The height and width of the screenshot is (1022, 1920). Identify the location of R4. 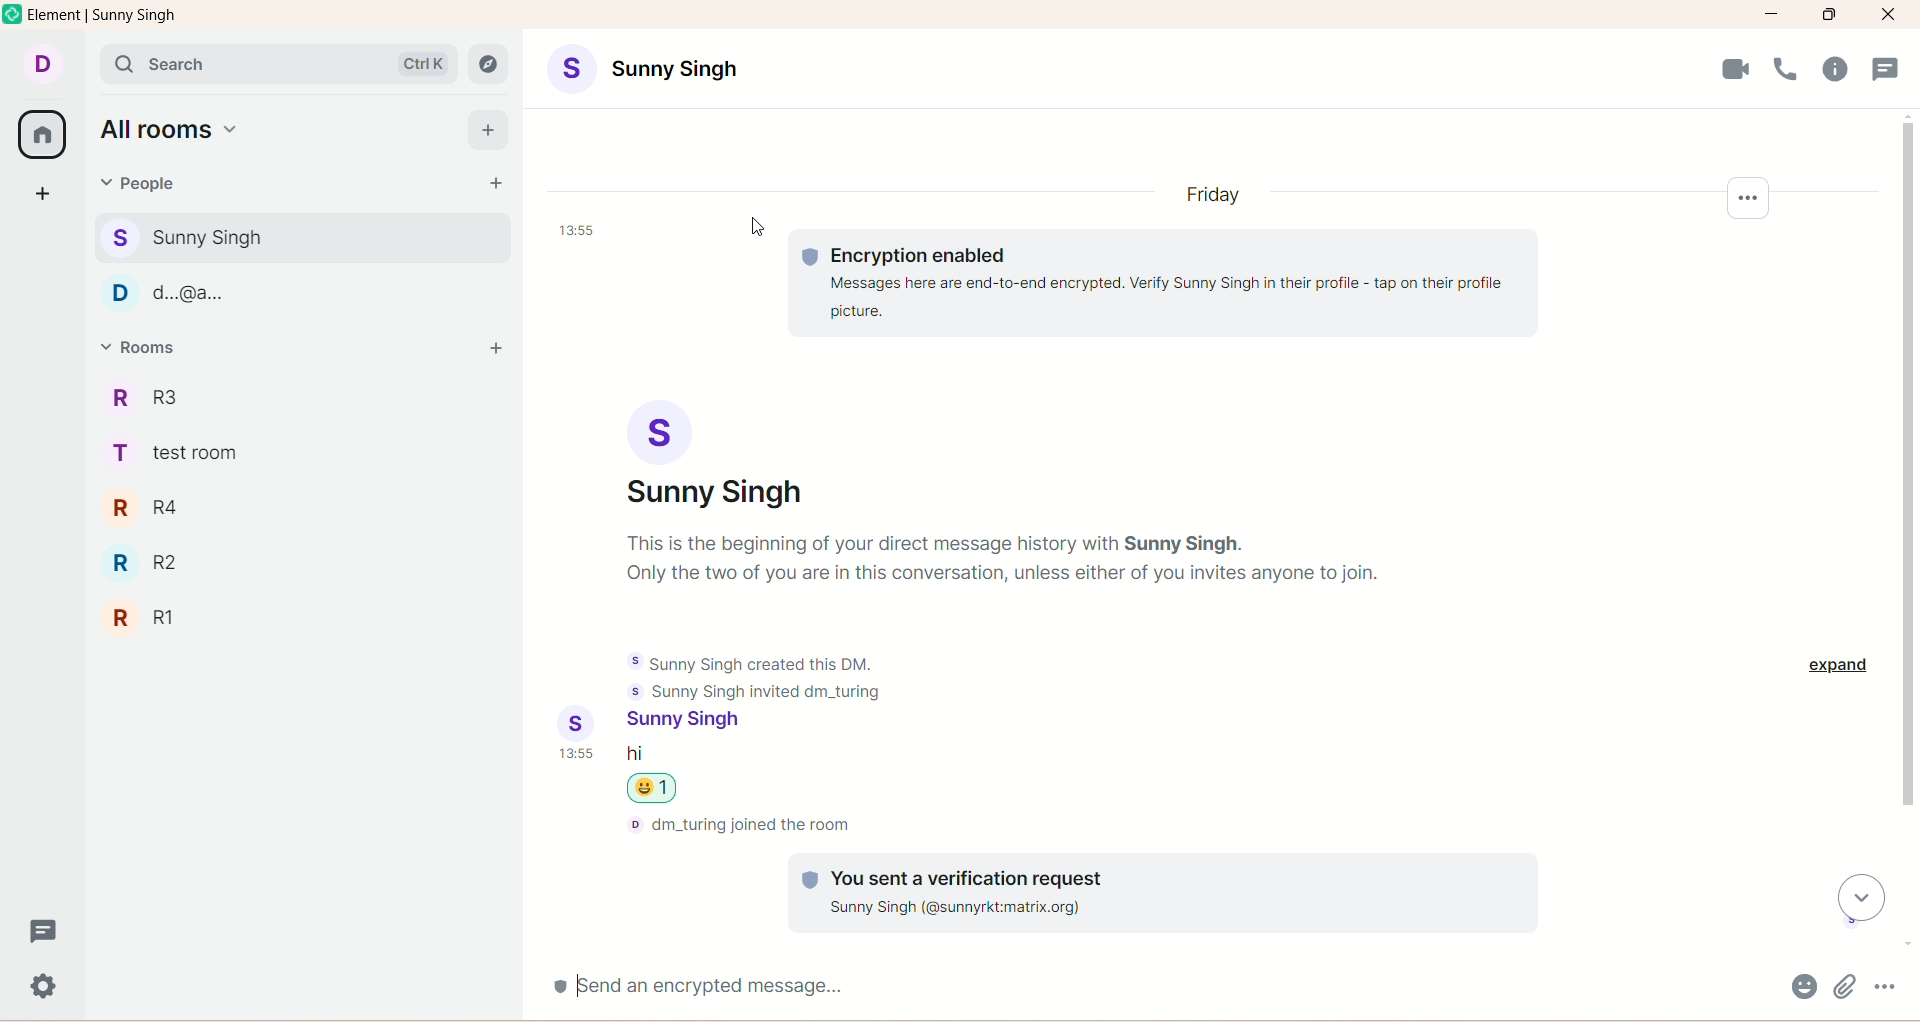
(164, 508).